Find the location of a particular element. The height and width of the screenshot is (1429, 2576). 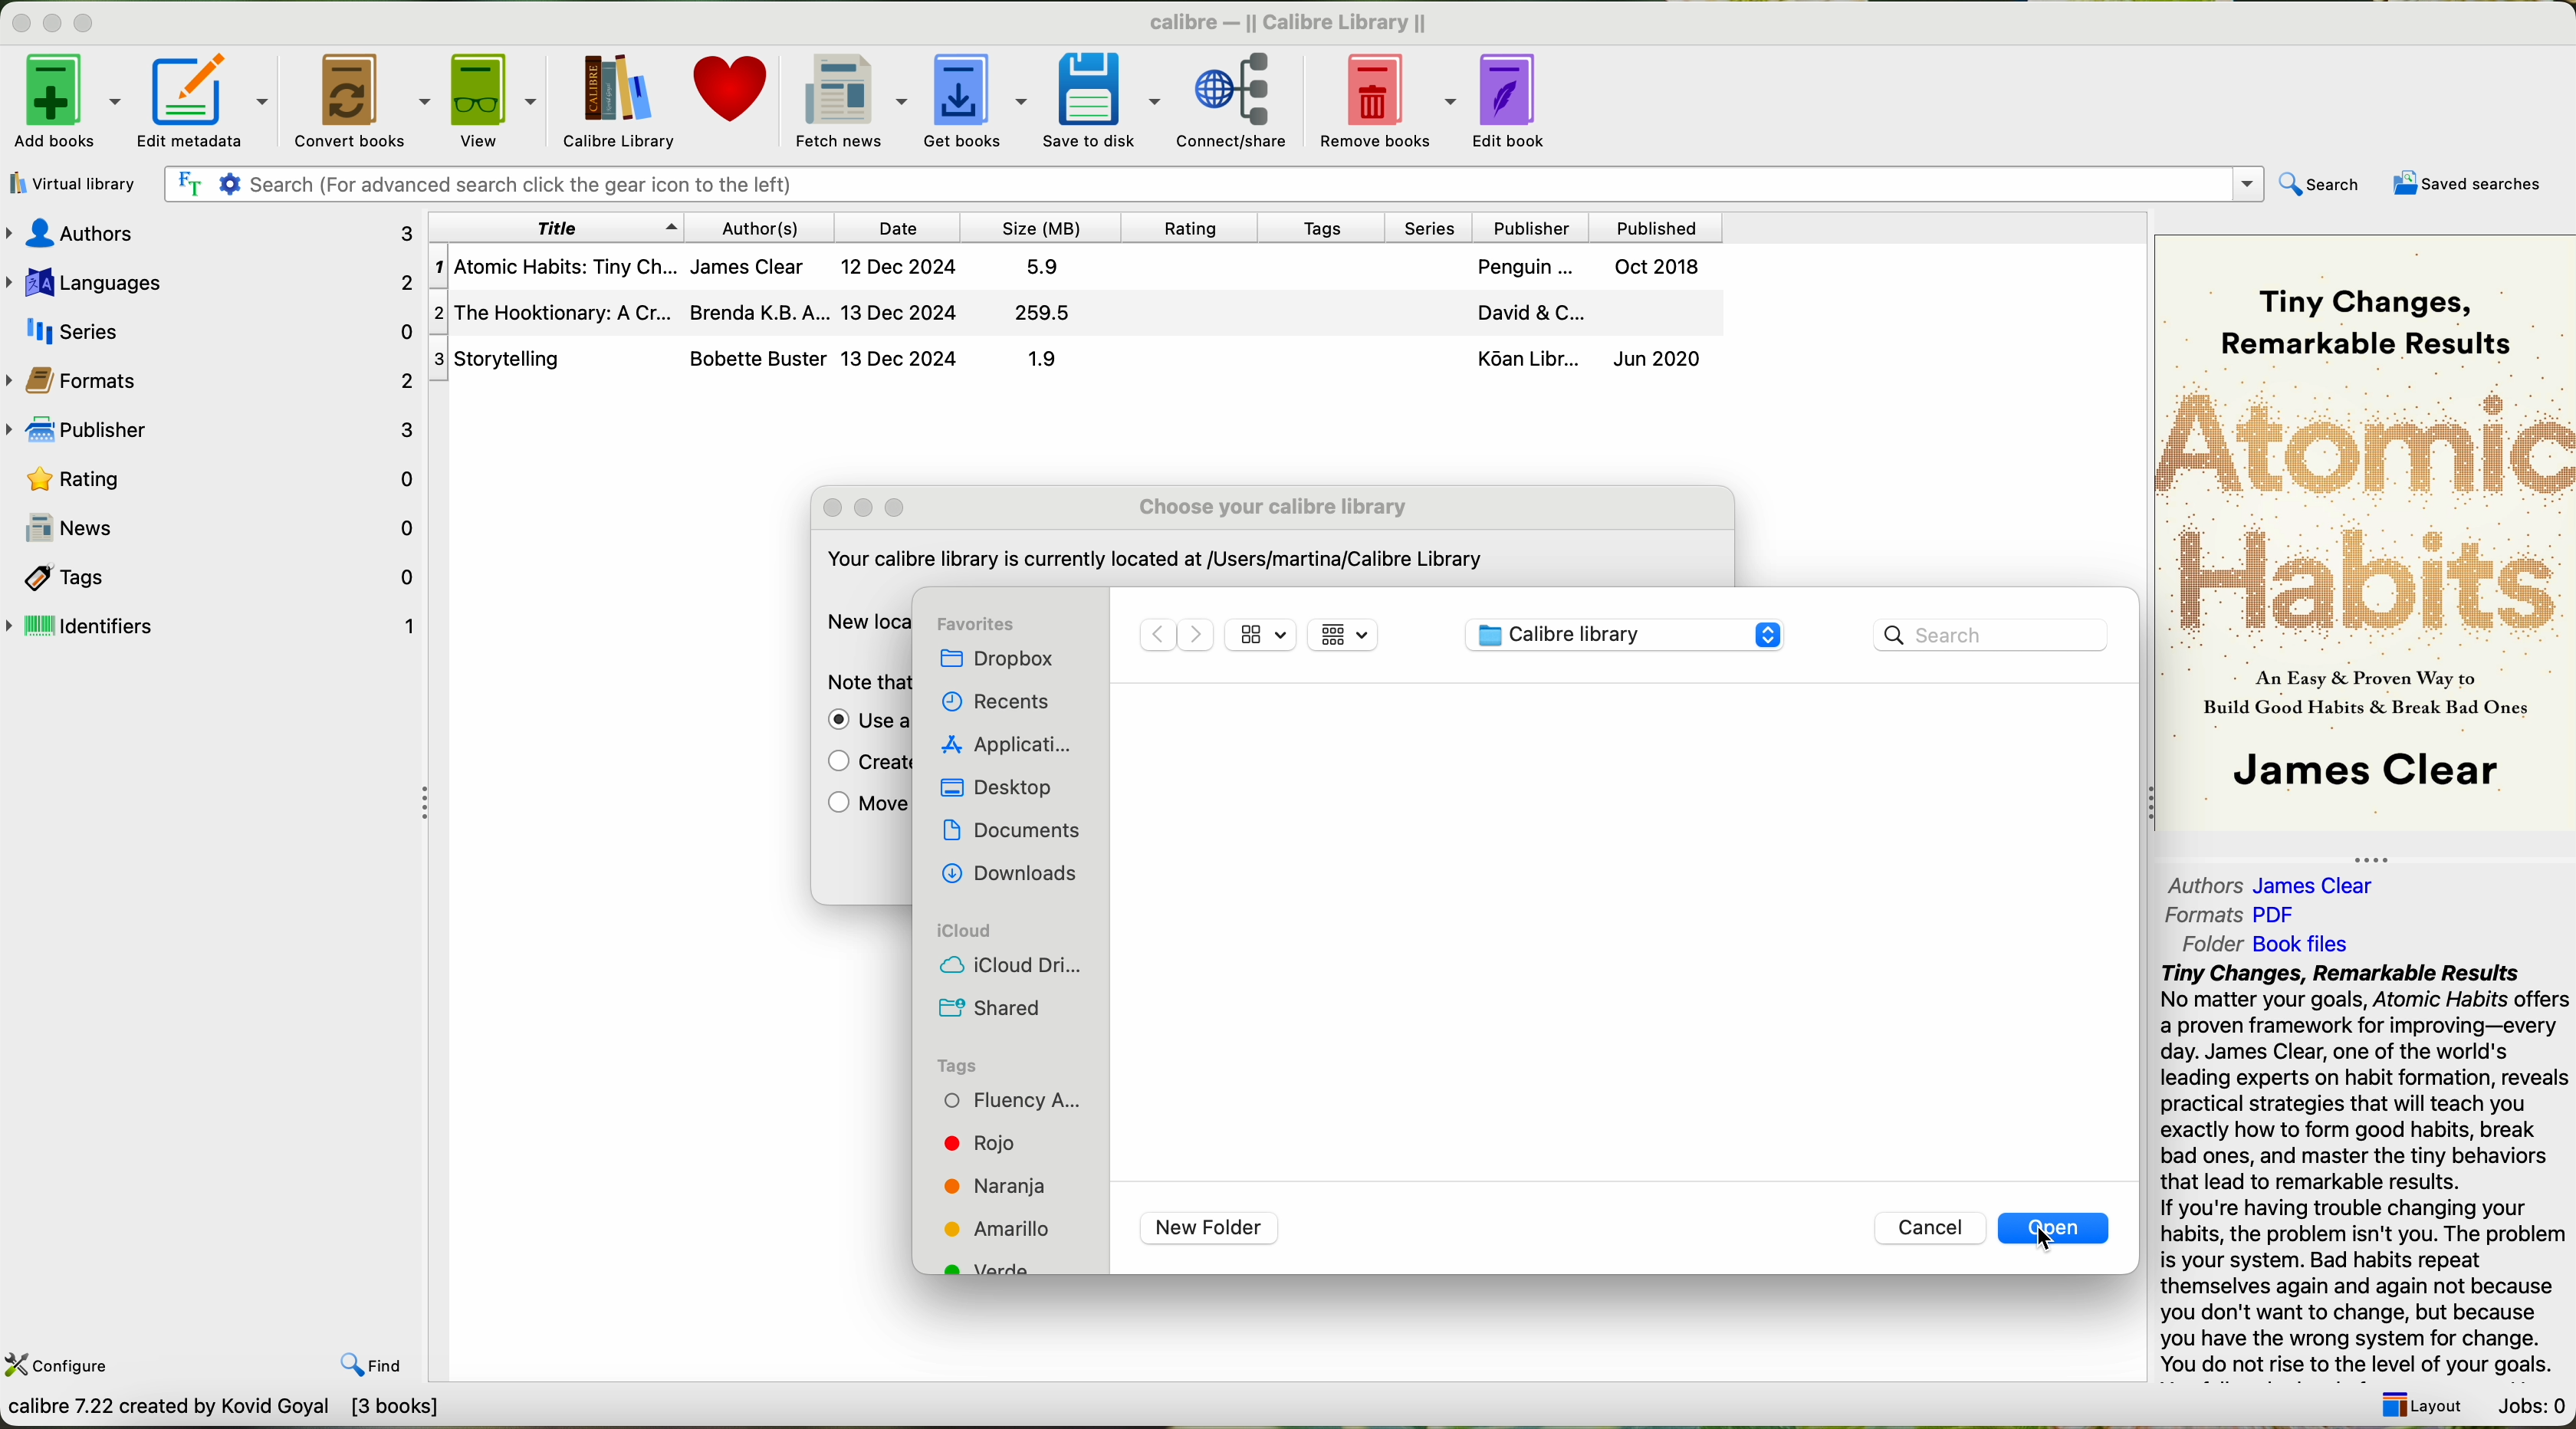

Jobs: 0 is located at coordinates (2531, 1405).